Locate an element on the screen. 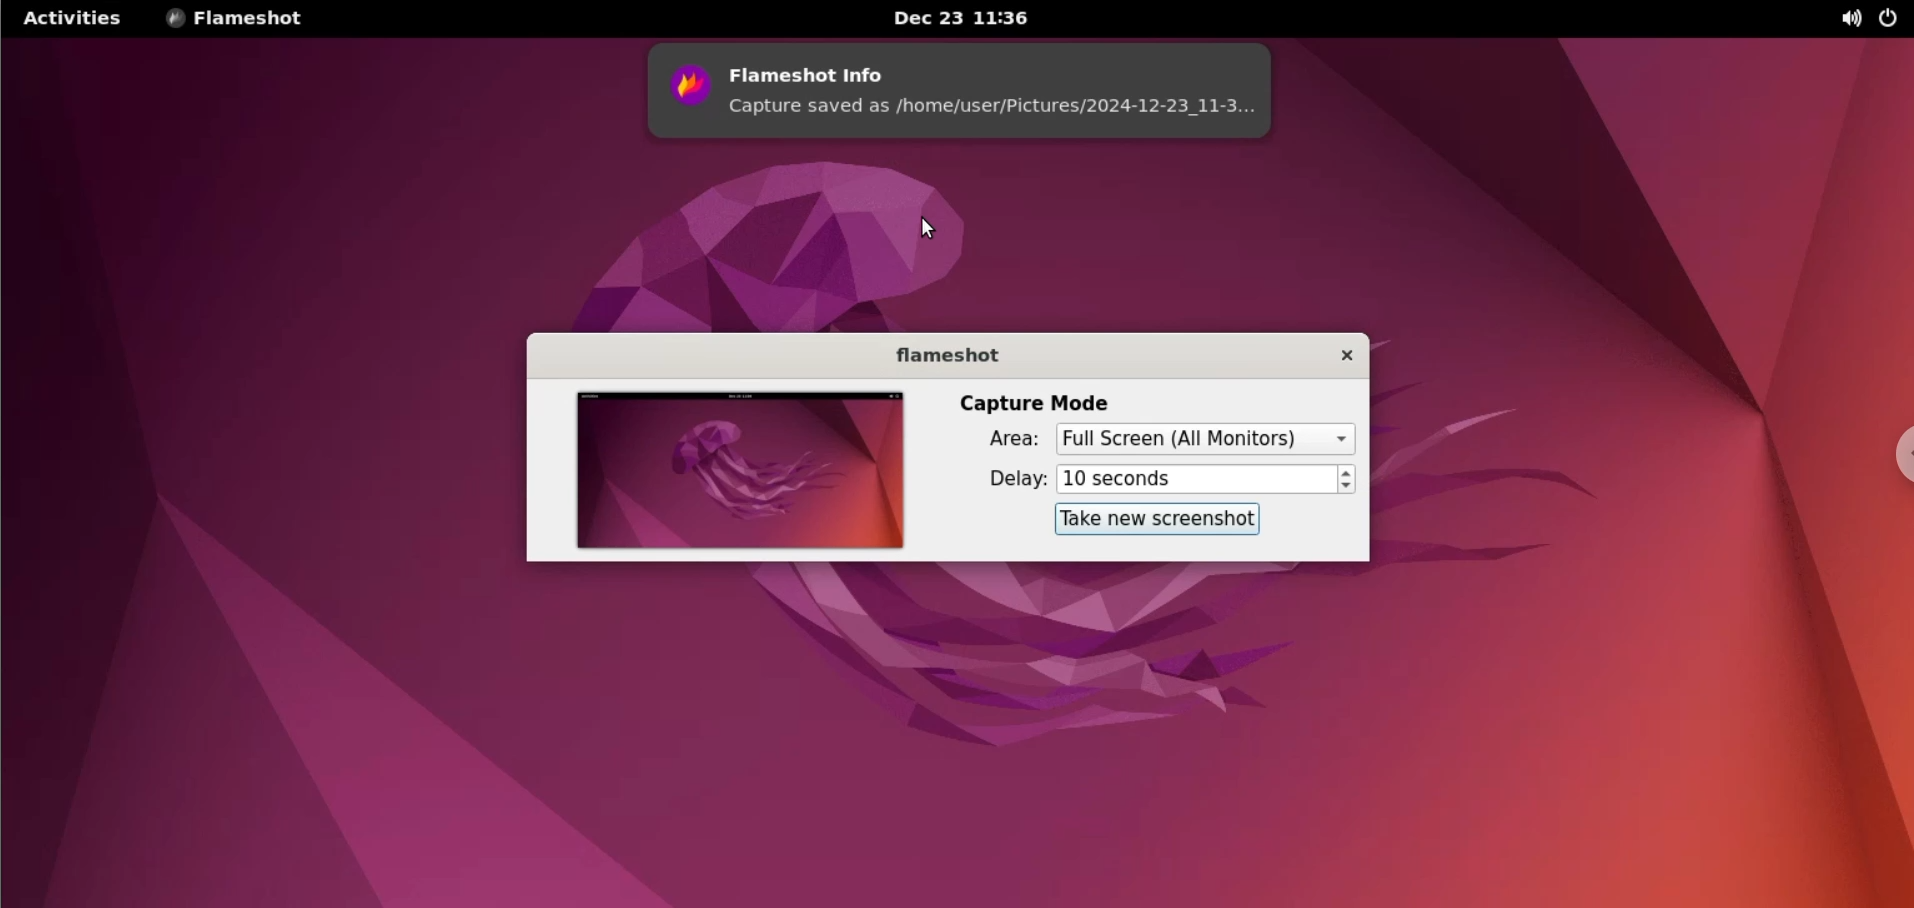 This screenshot has height=908, width=1914. flameshot is located at coordinates (947, 355).